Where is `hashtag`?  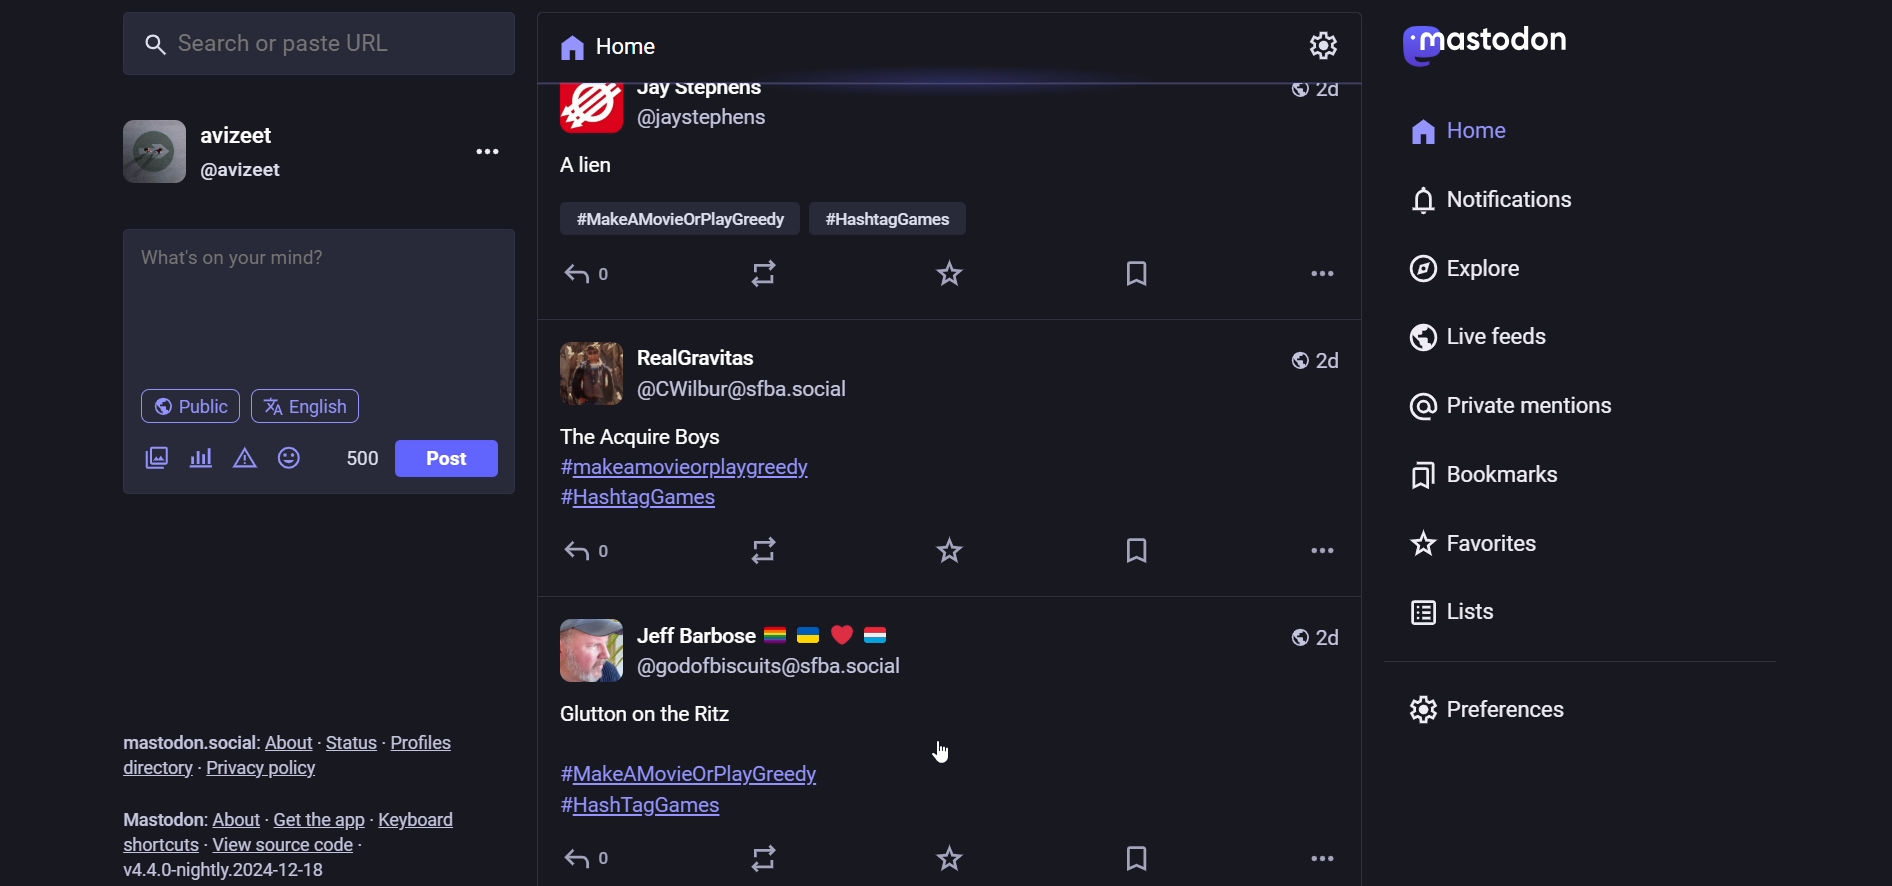 hashtag is located at coordinates (683, 469).